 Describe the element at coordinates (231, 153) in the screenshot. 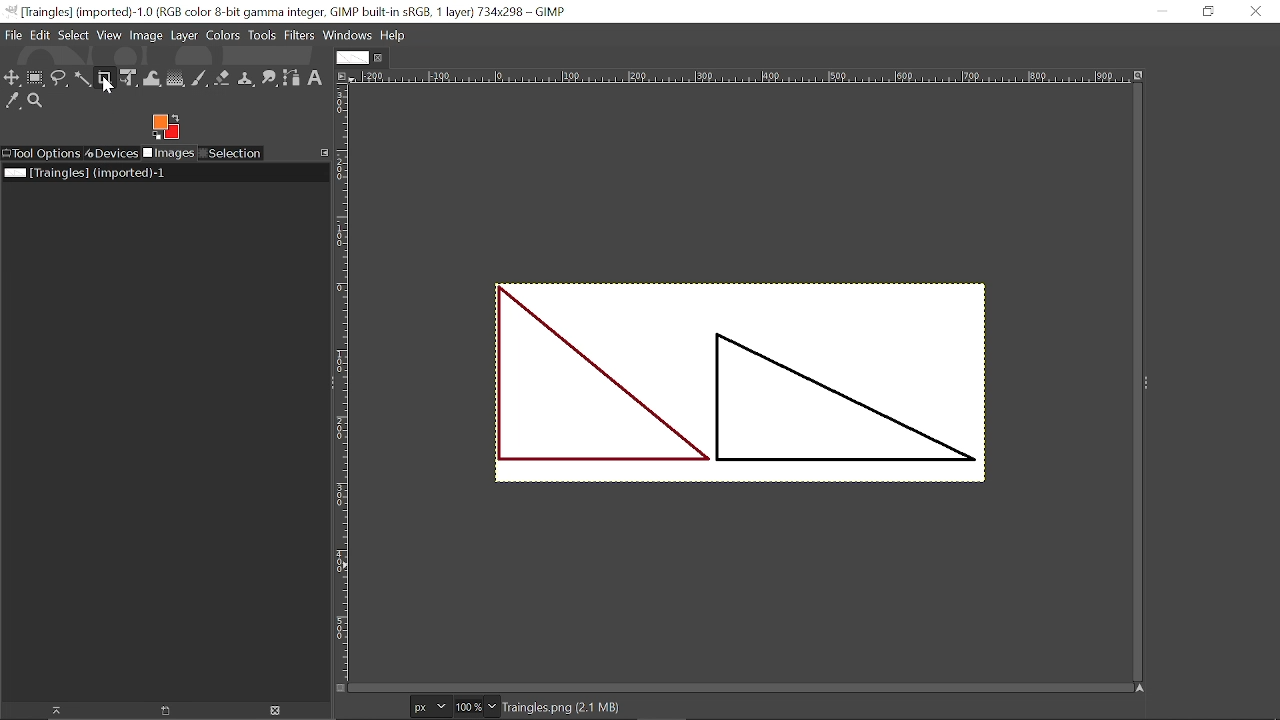

I see `Selection tool` at that location.